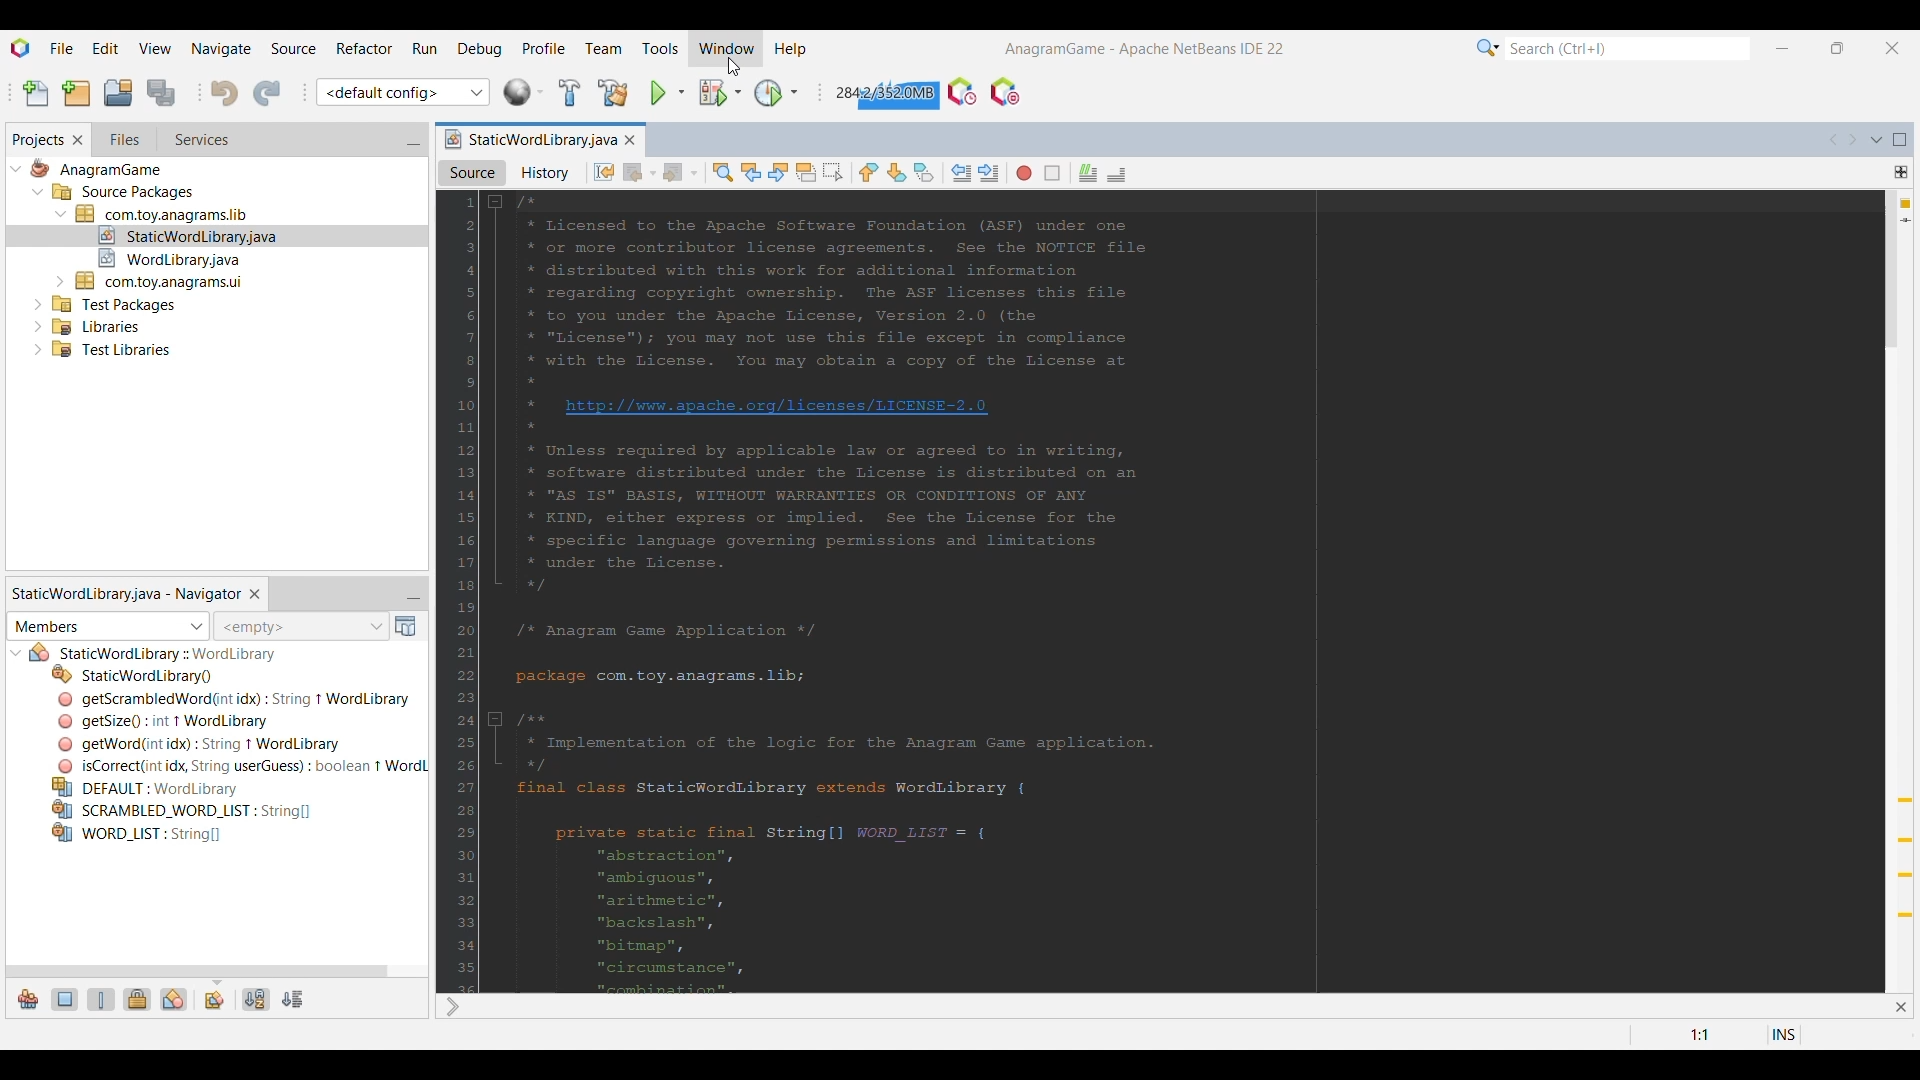  What do you see at coordinates (118, 92) in the screenshot?
I see `Open project` at bounding box center [118, 92].